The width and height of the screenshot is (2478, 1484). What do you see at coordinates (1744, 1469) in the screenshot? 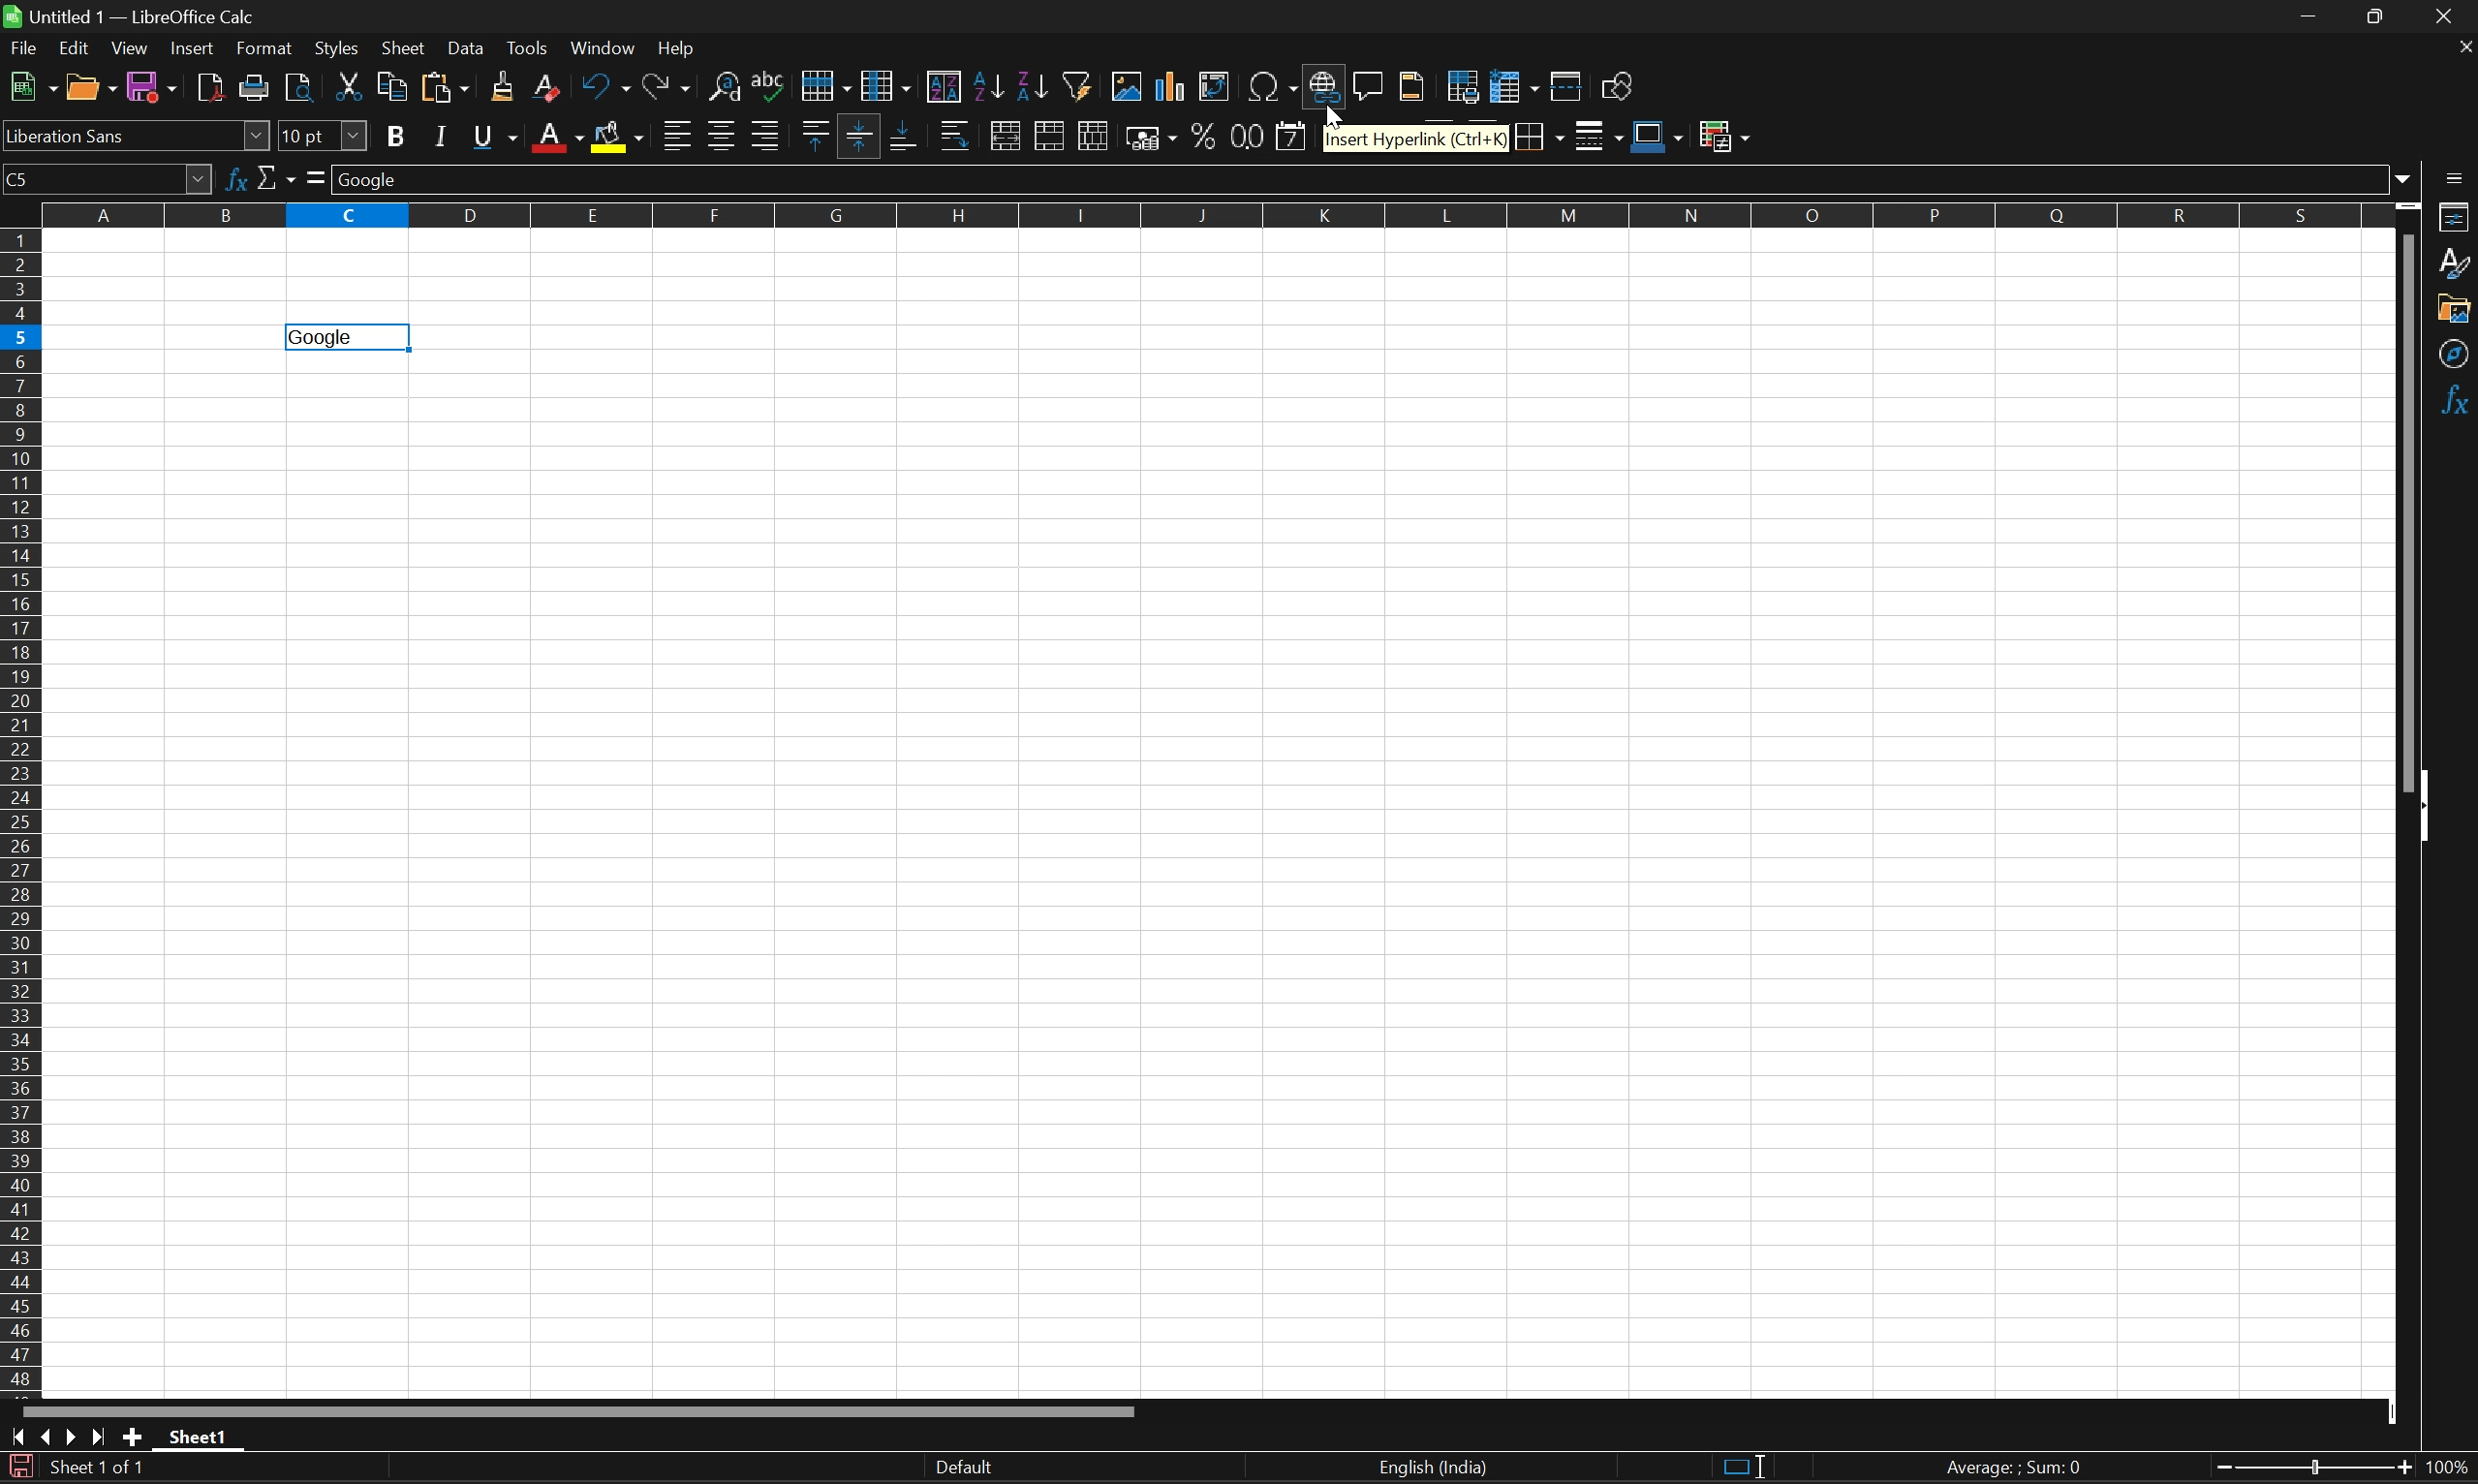
I see `Standard selection. Click to change selection mode.` at bounding box center [1744, 1469].